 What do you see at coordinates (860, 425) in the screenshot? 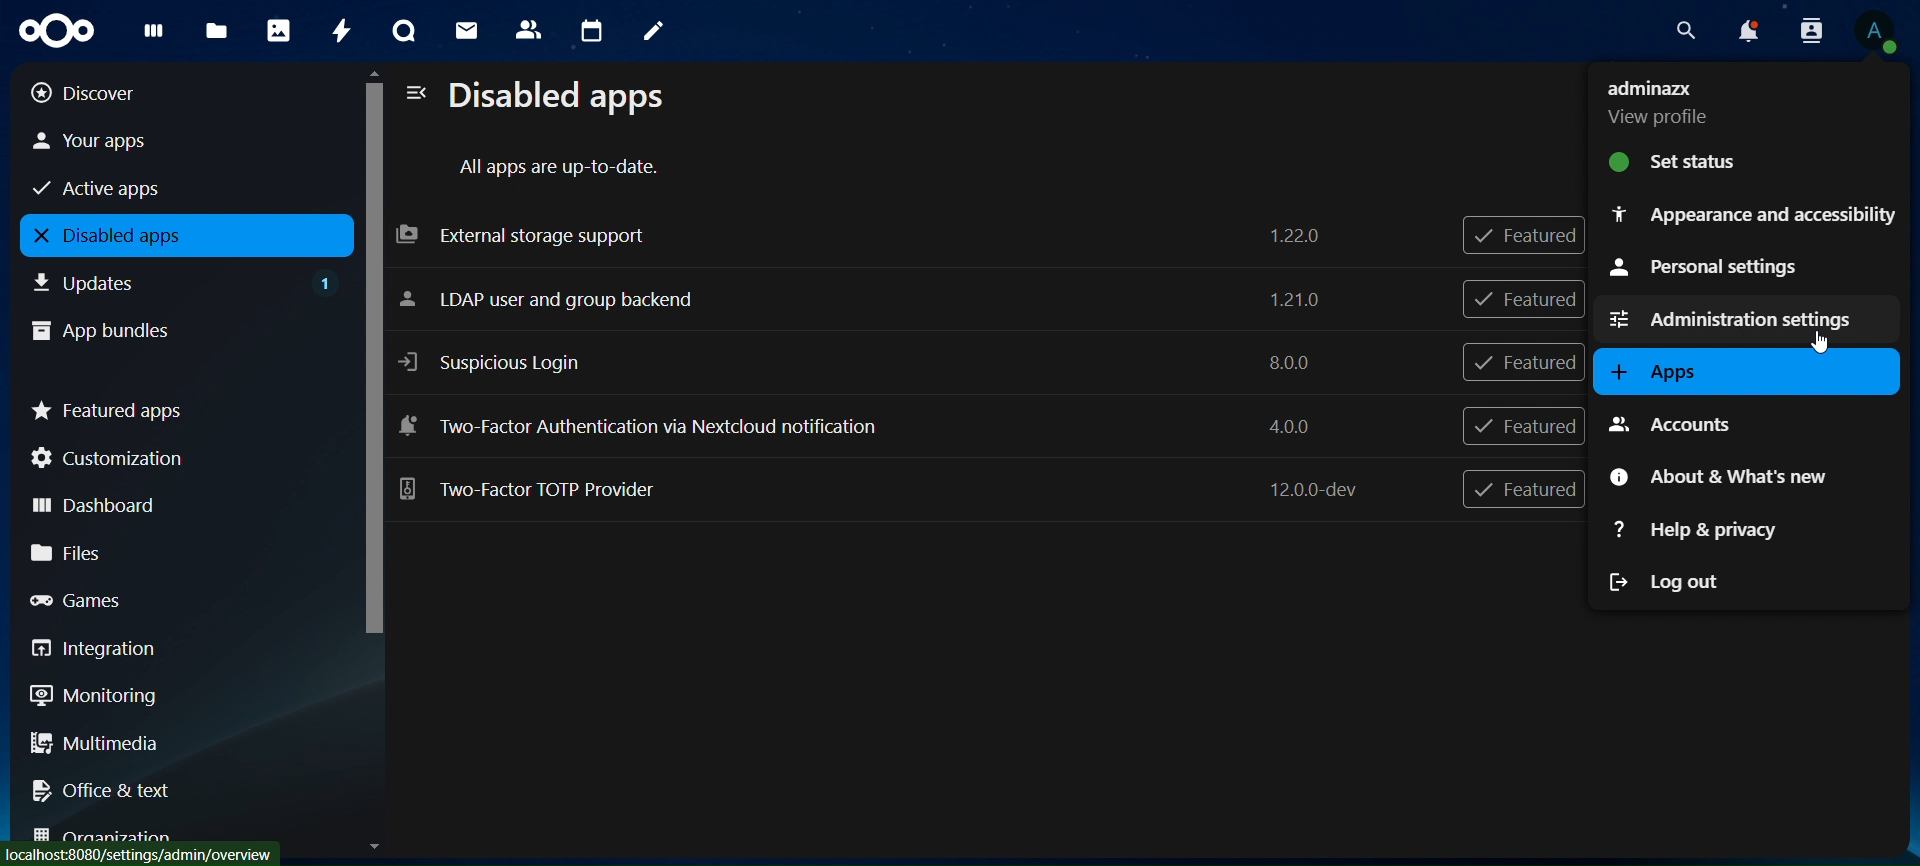
I see `two factor authentication via Nextcloud notification` at bounding box center [860, 425].